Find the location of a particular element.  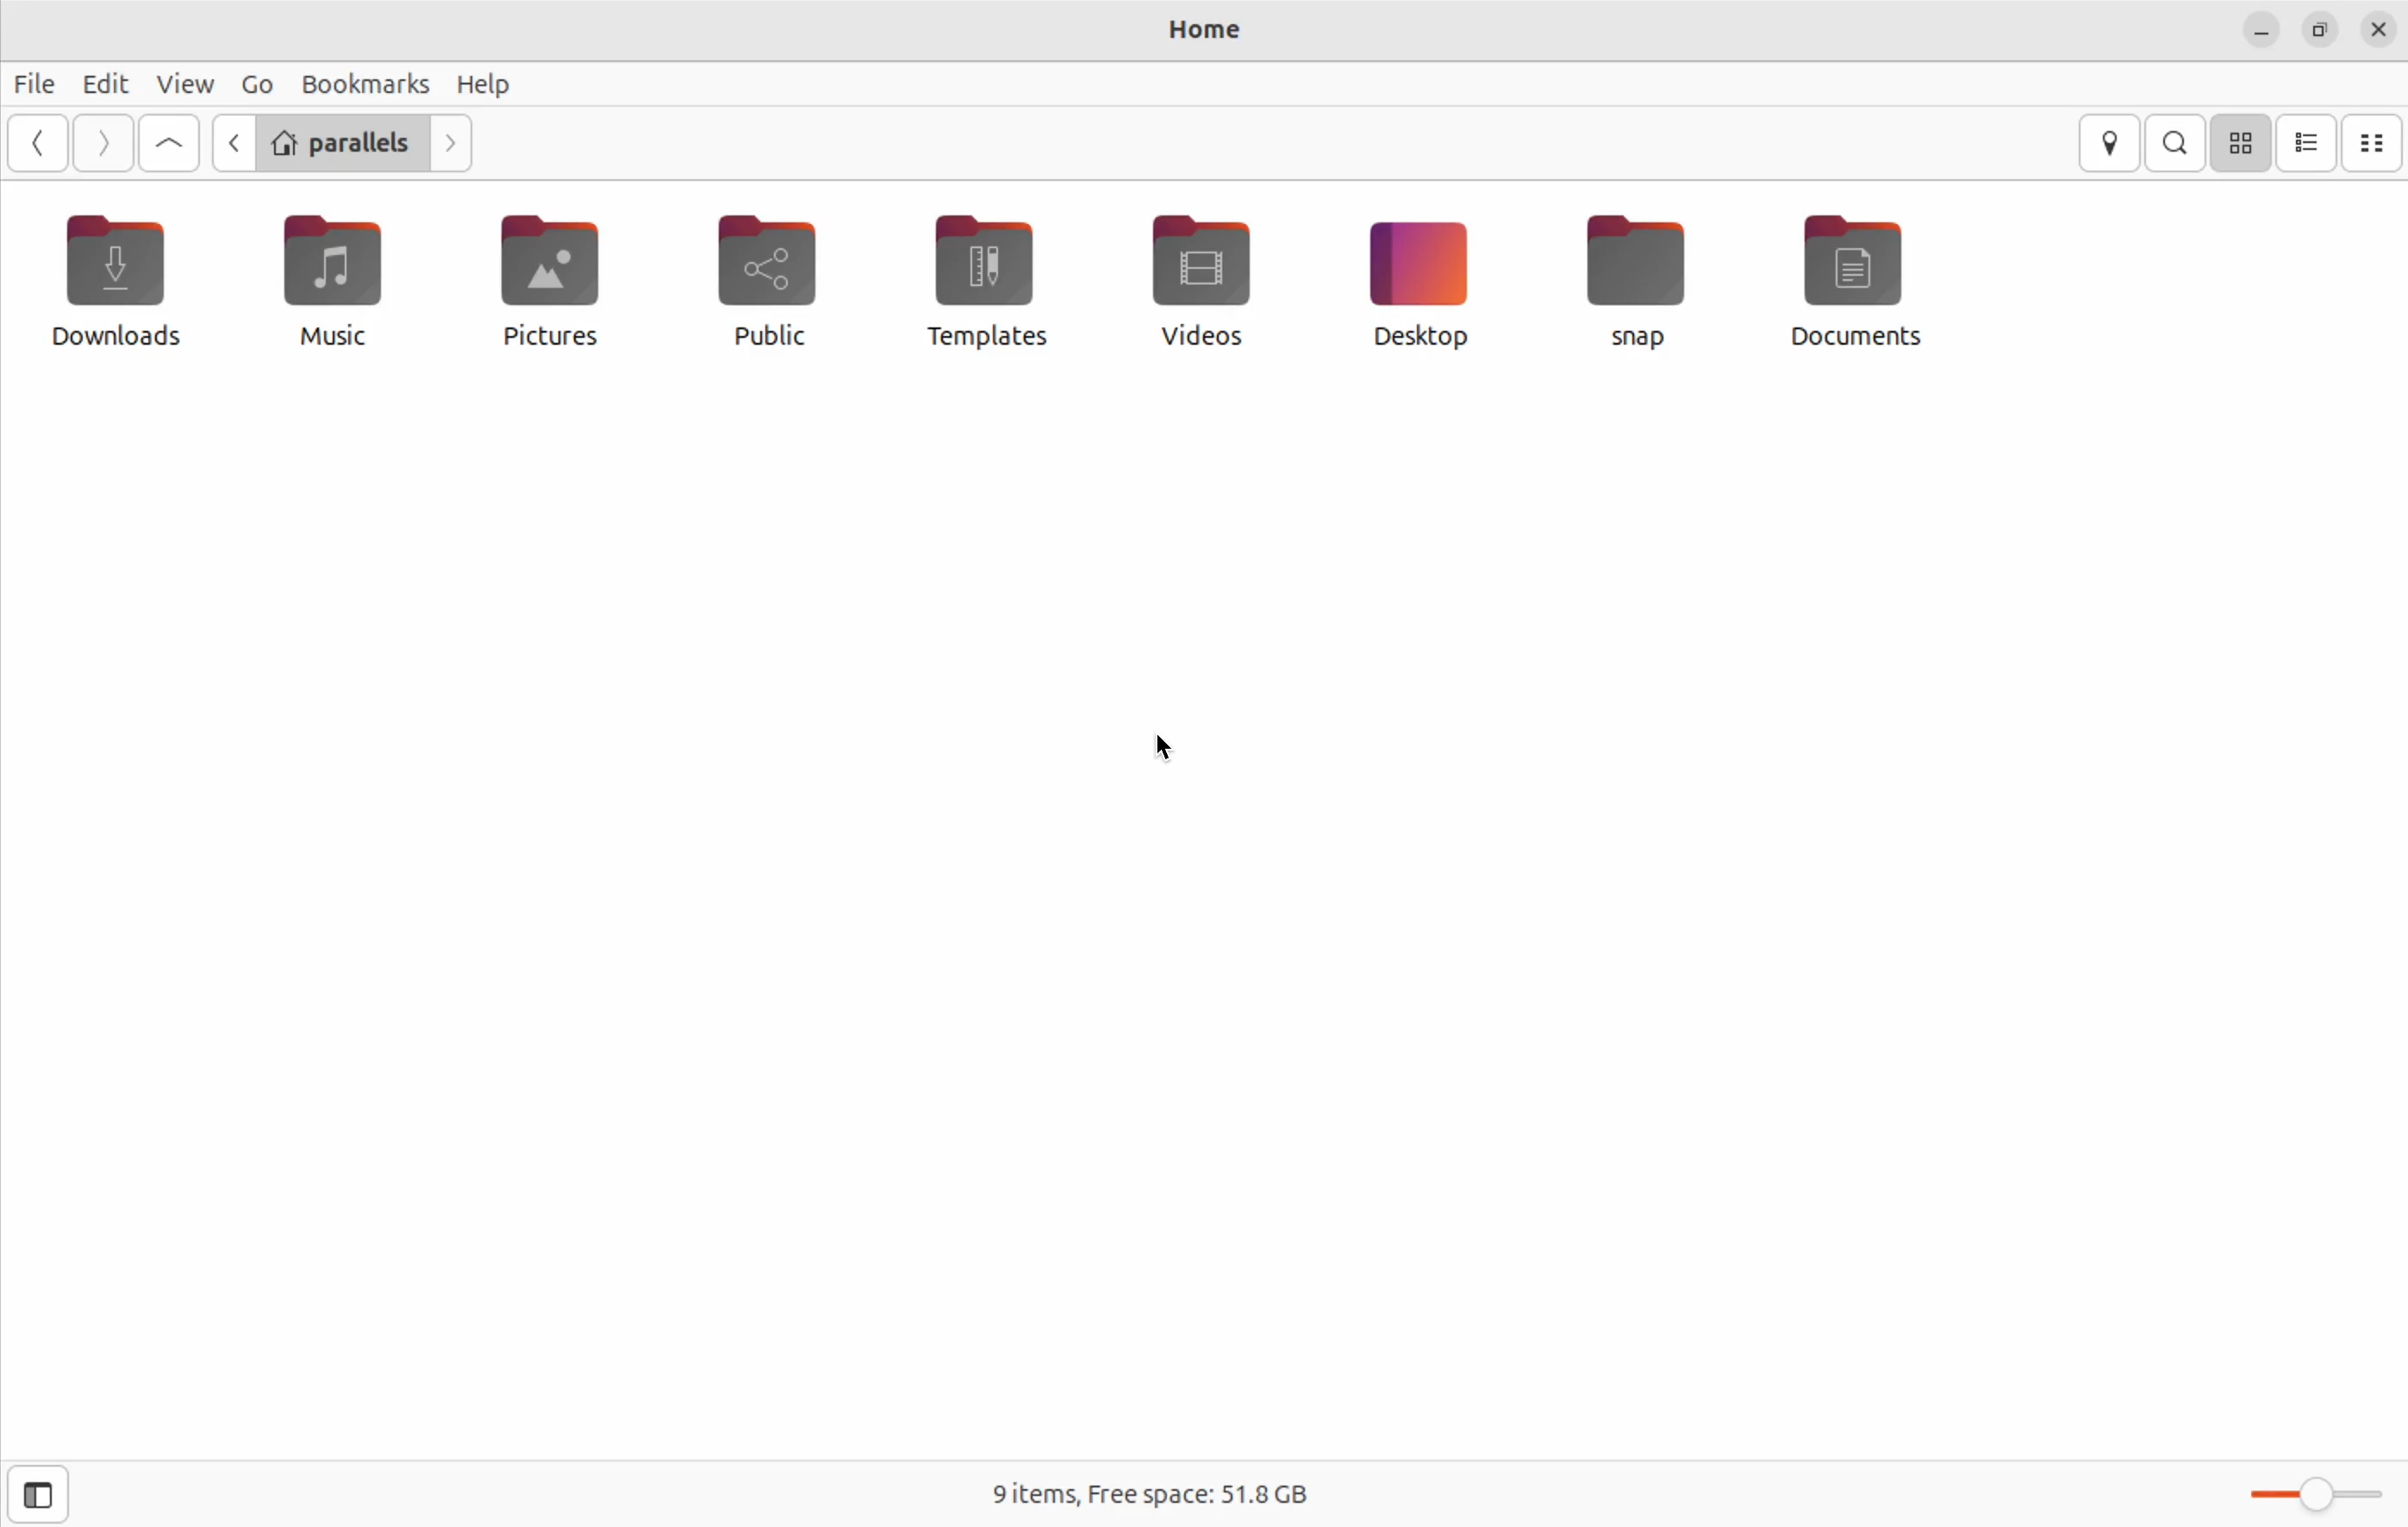

public file is located at coordinates (770, 279).